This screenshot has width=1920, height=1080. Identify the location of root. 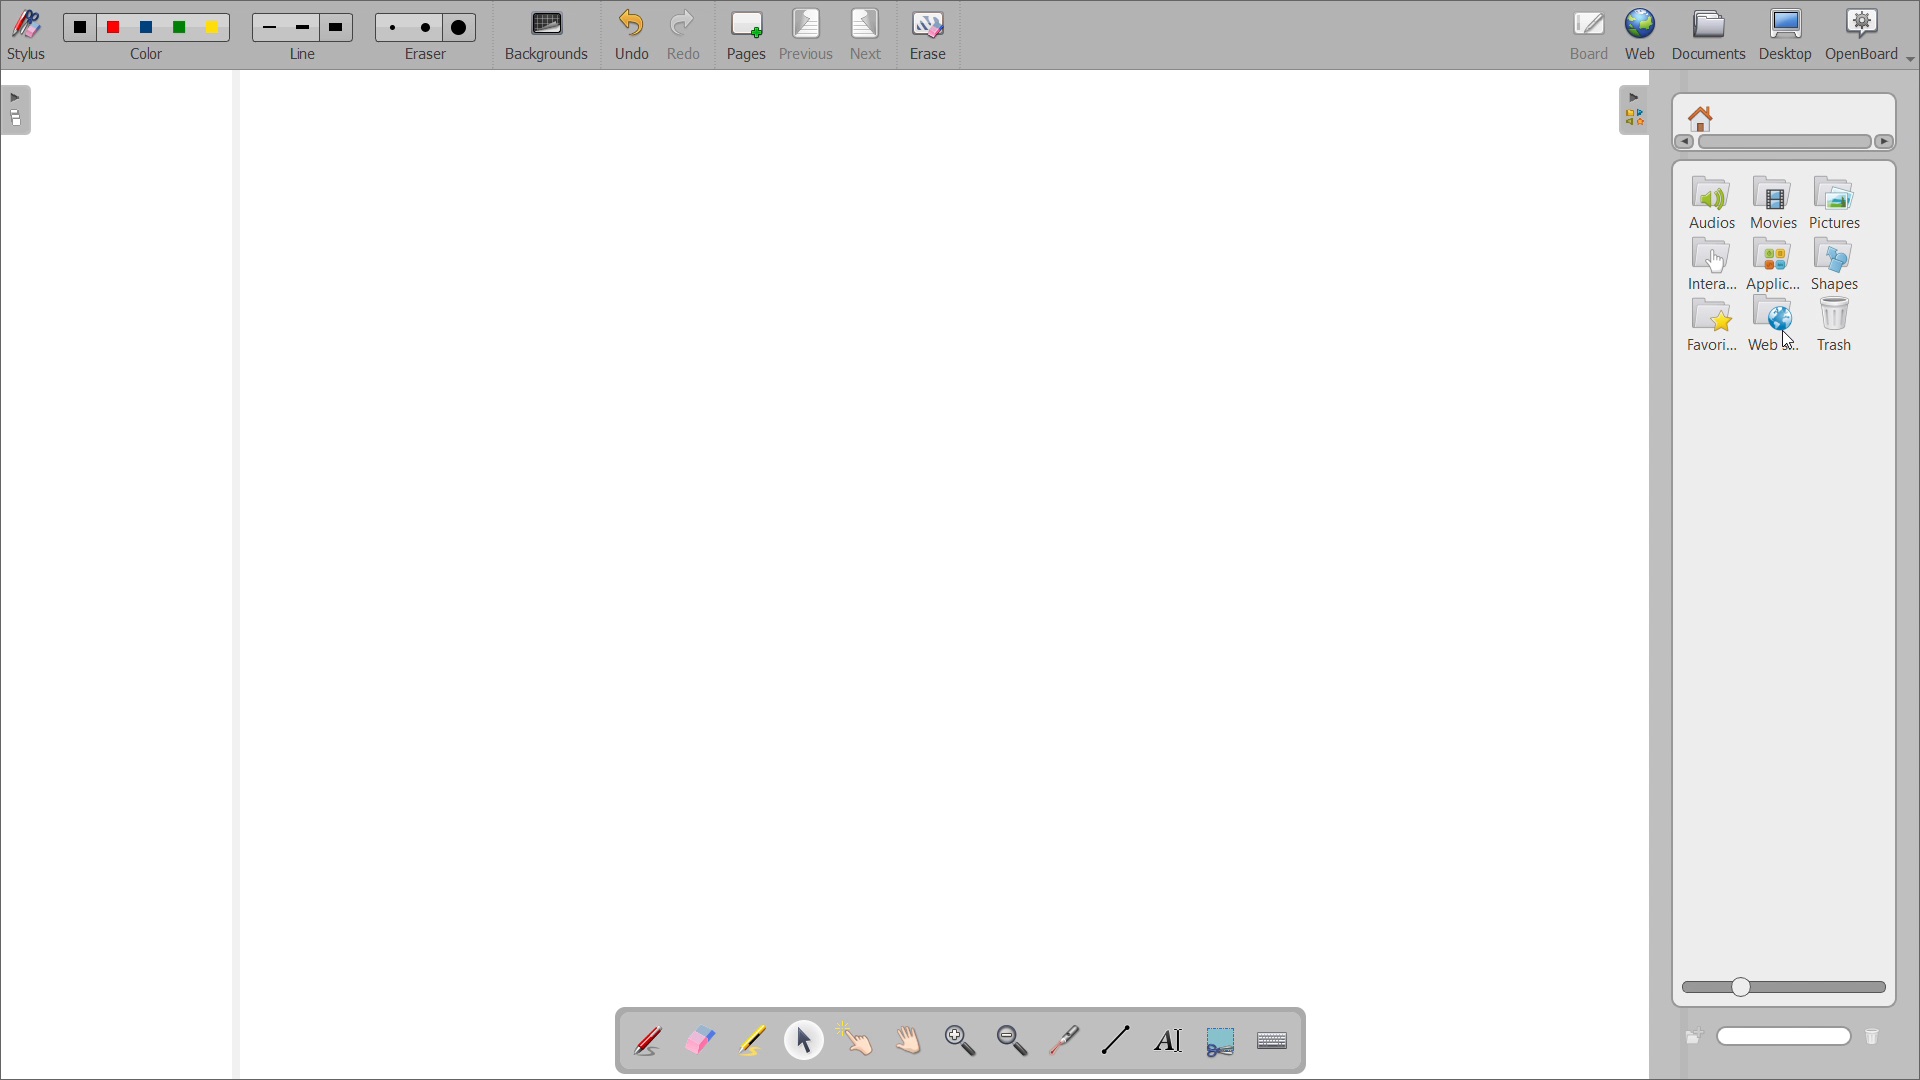
(1700, 118).